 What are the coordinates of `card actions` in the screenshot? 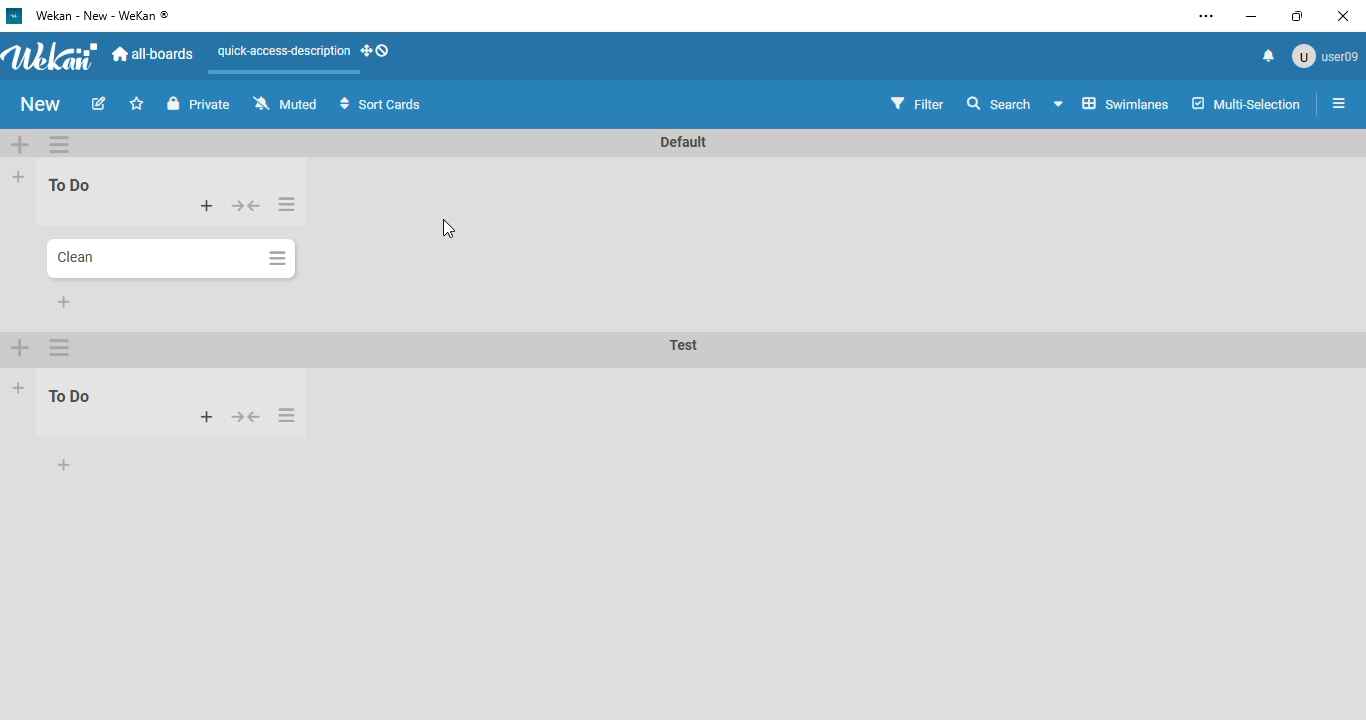 It's located at (287, 415).